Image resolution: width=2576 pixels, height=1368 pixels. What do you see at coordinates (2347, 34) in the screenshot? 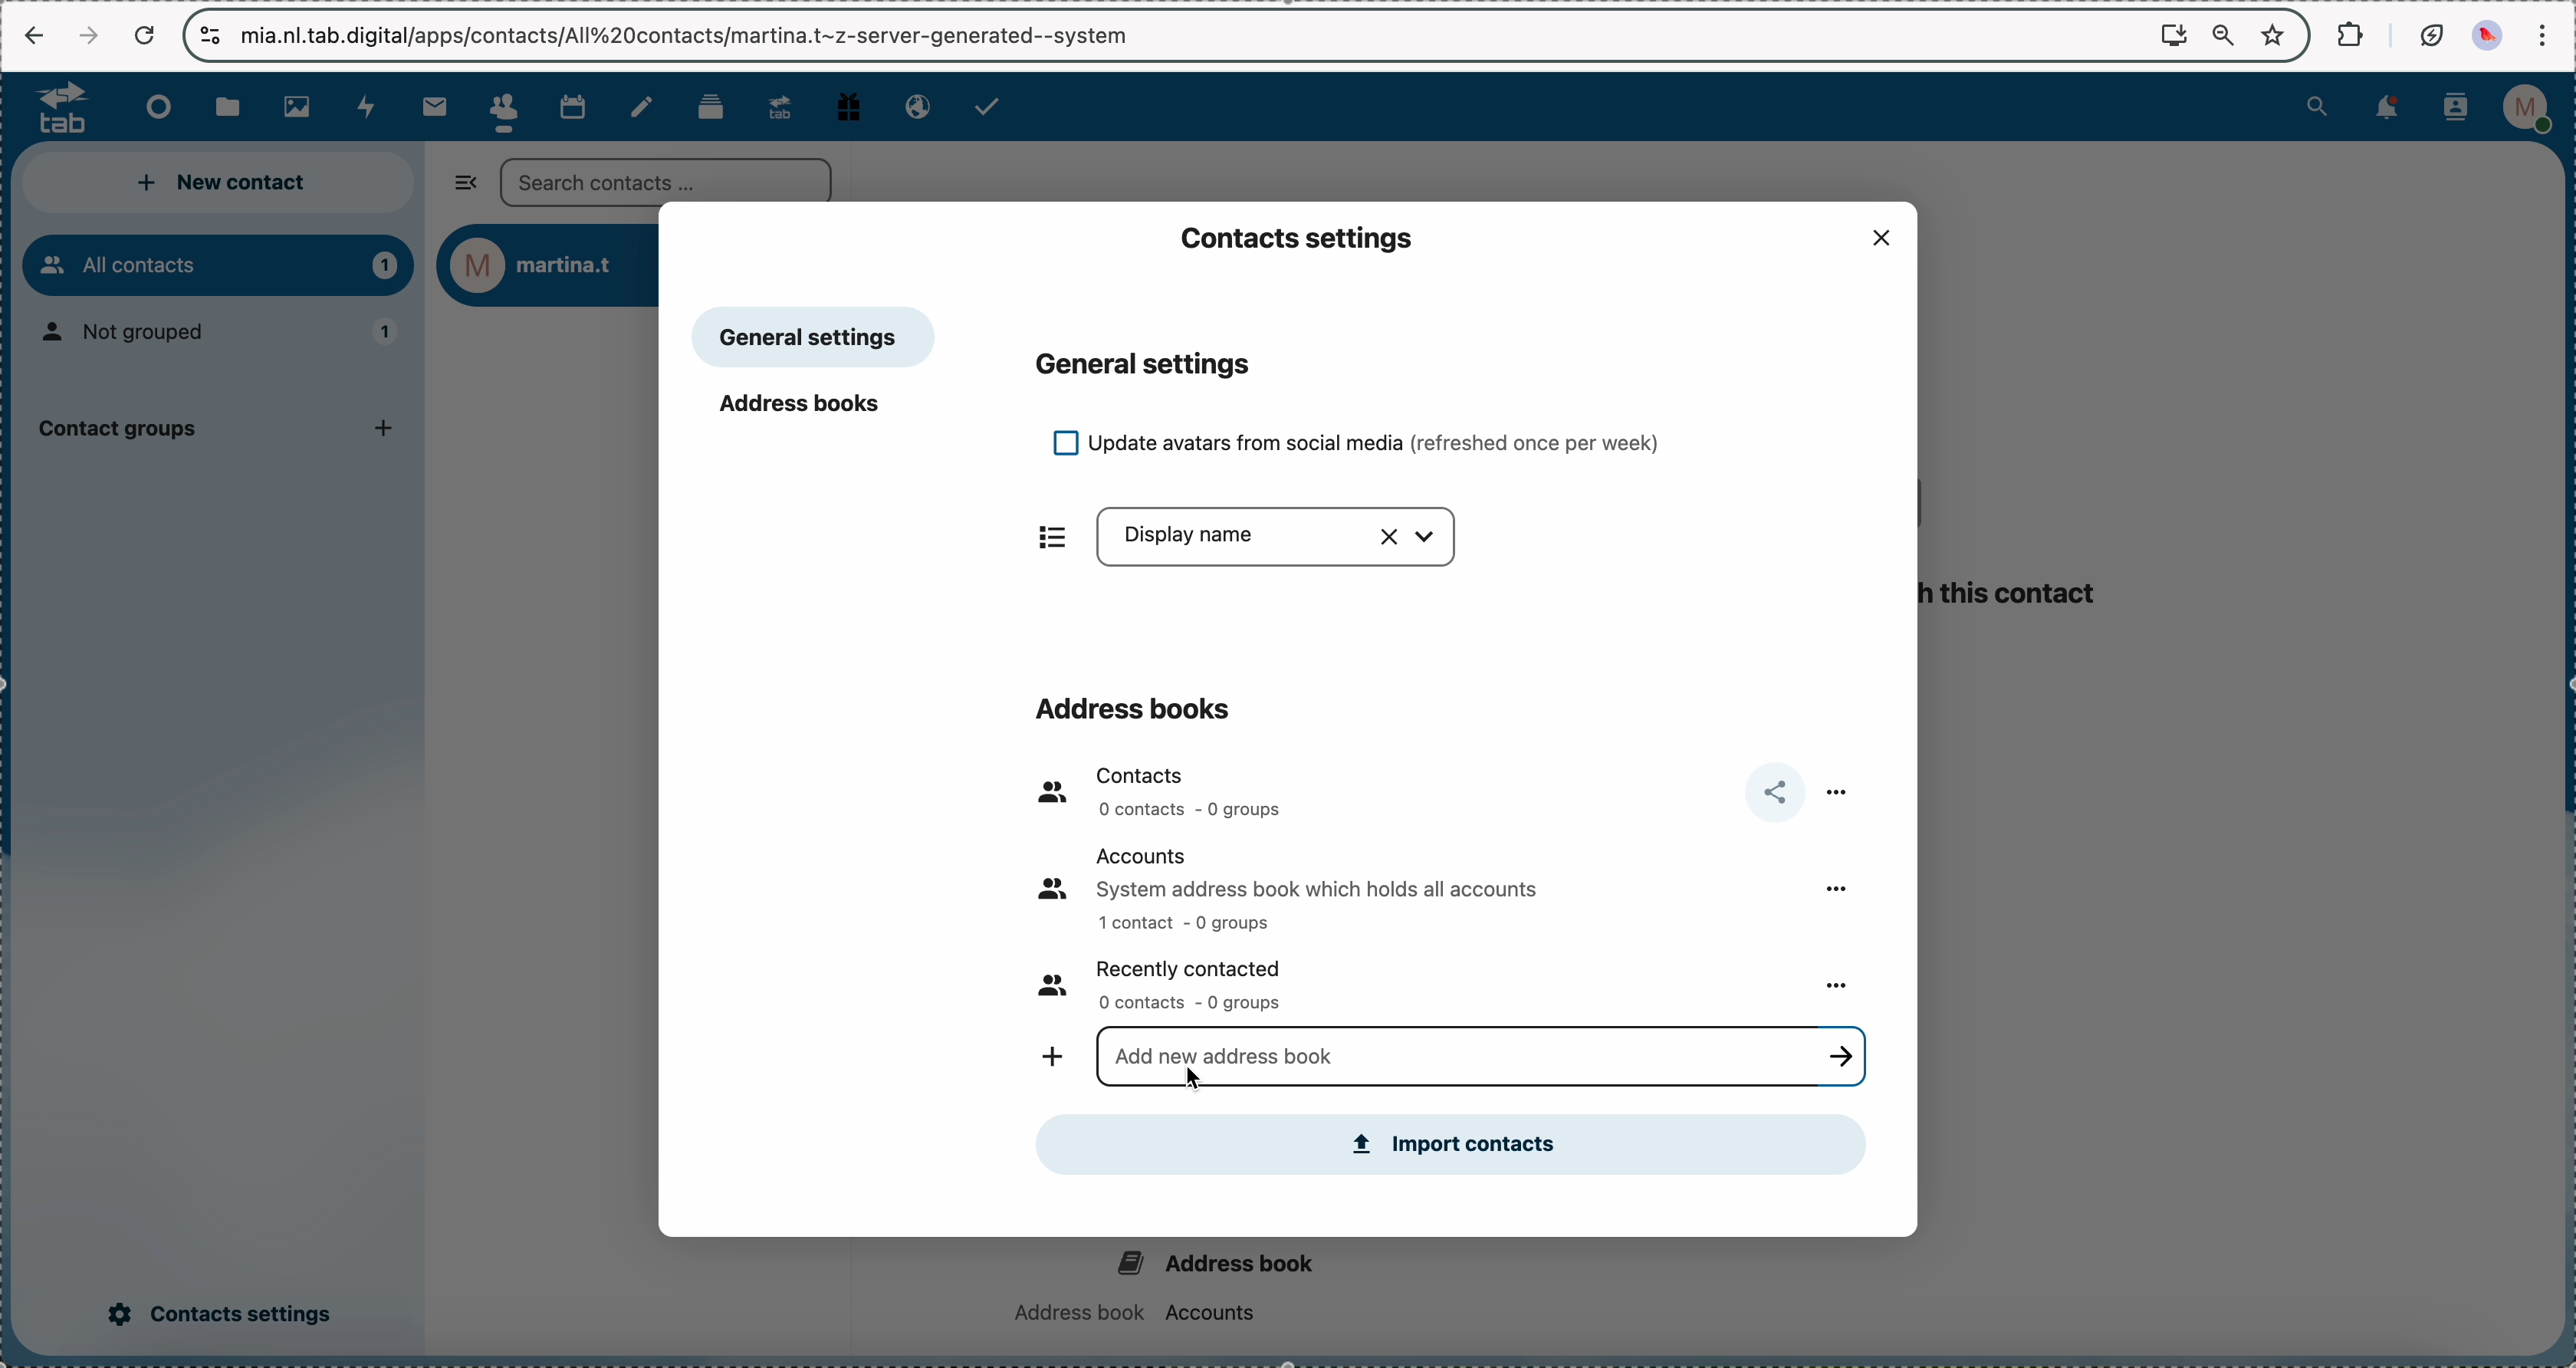
I see `extensions` at bounding box center [2347, 34].